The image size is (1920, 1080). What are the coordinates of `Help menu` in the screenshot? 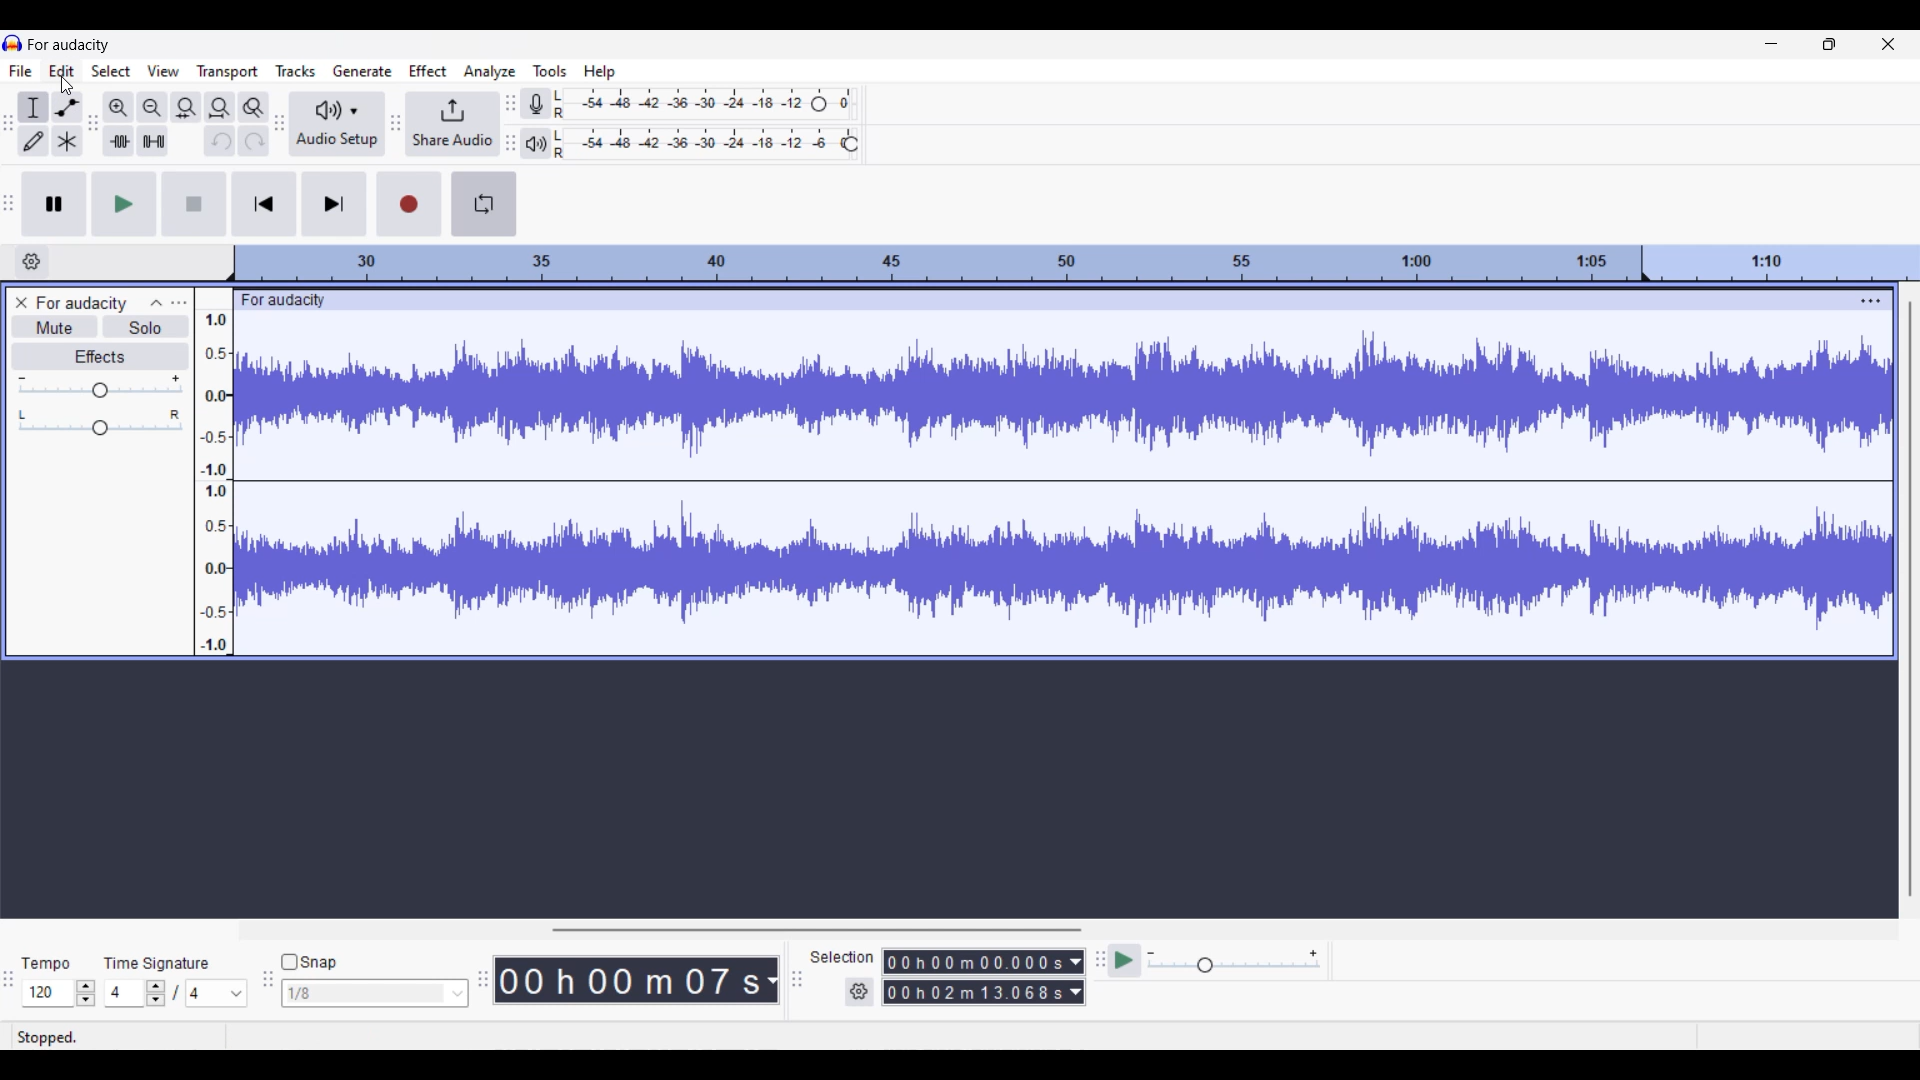 It's located at (600, 72).